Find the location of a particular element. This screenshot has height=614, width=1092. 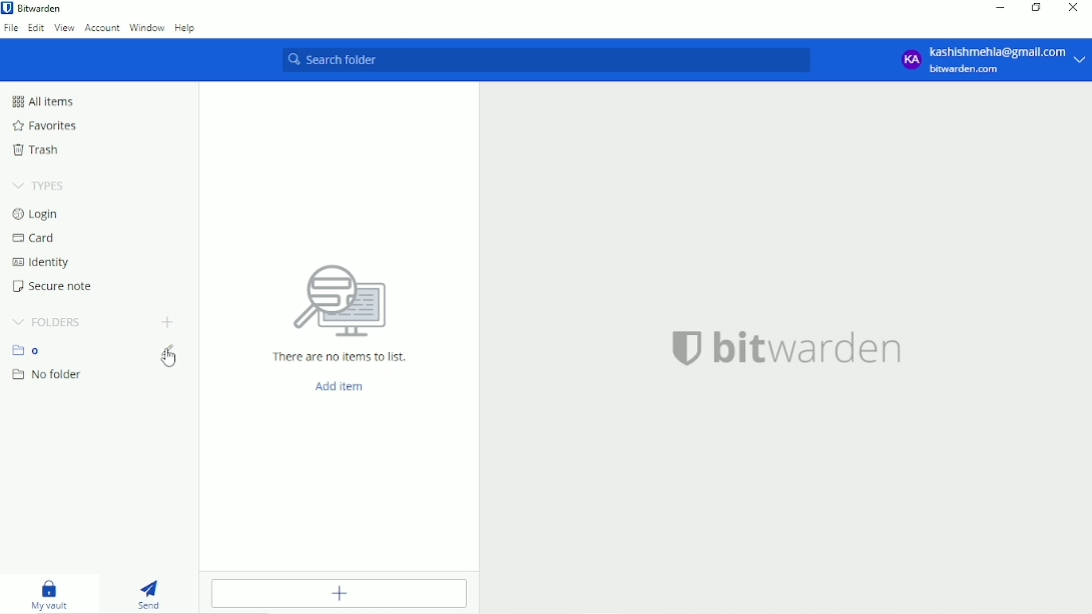

Help is located at coordinates (187, 28).